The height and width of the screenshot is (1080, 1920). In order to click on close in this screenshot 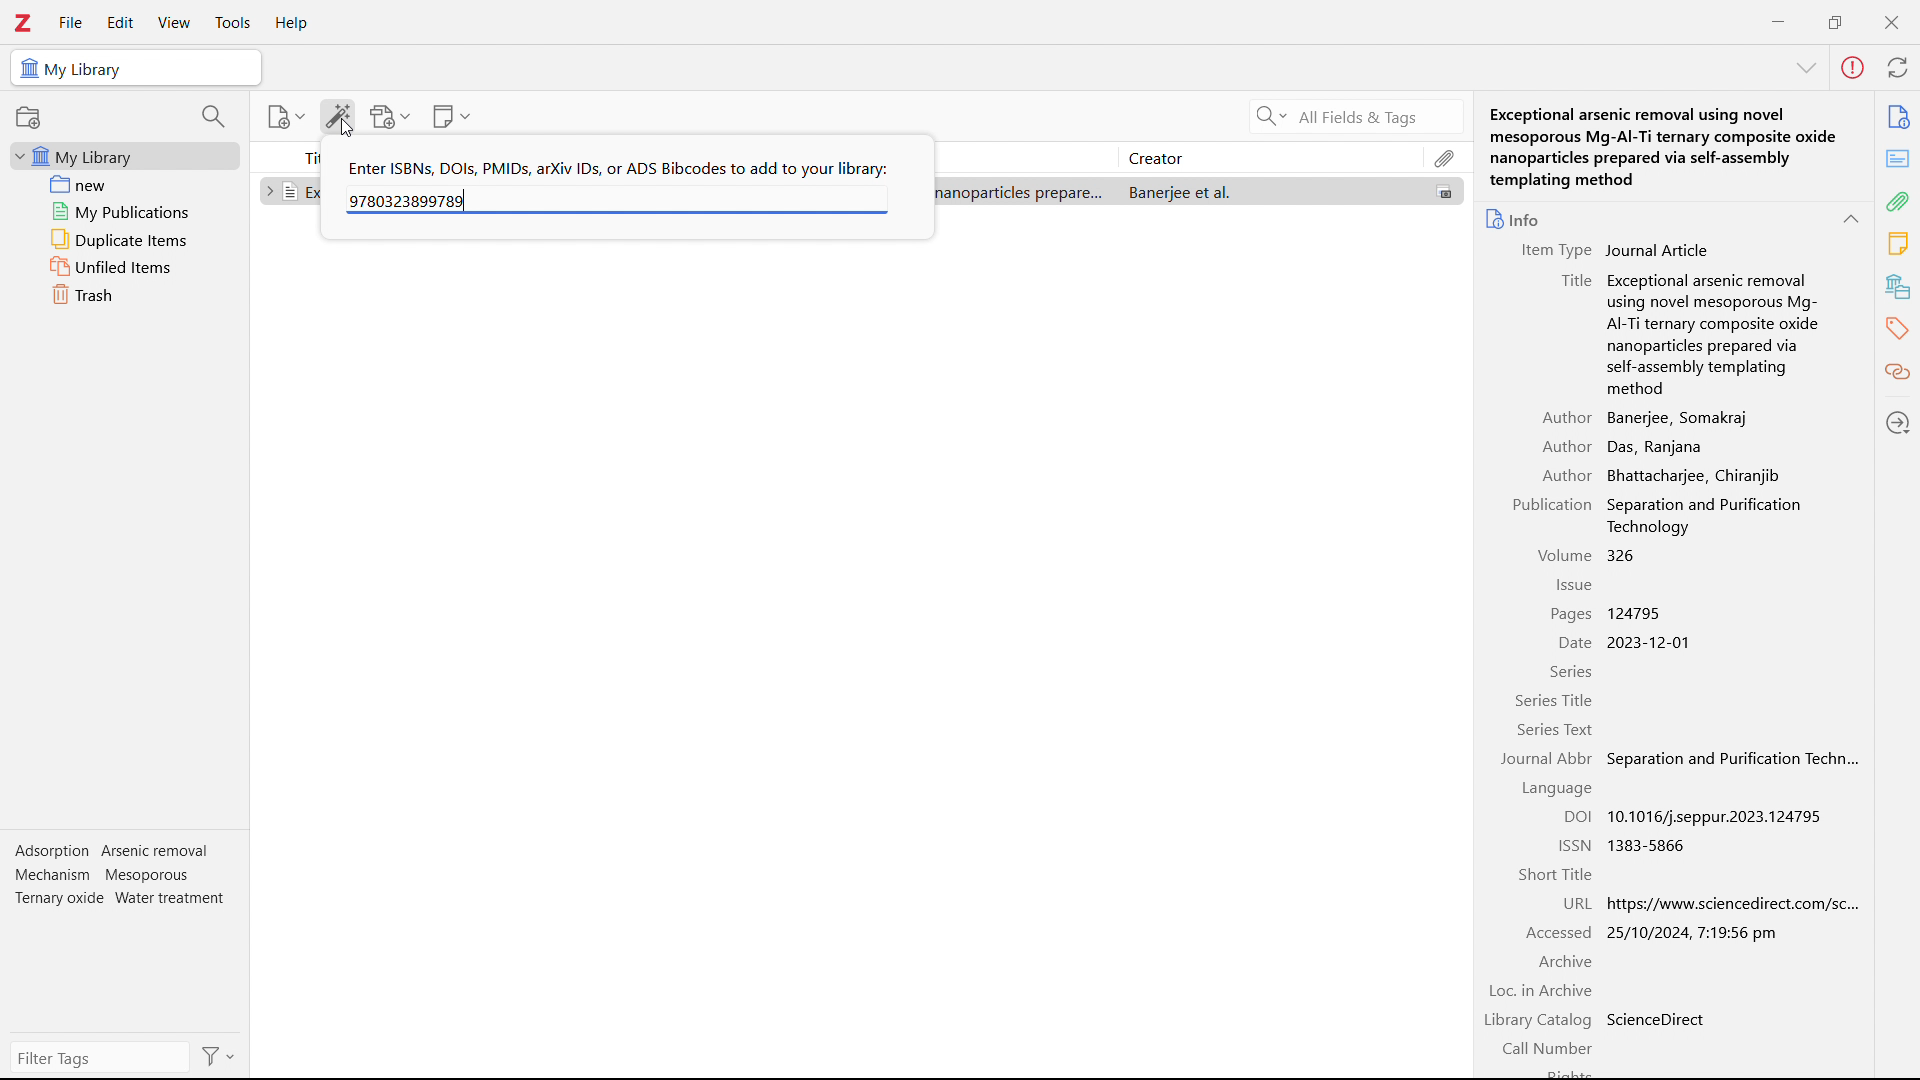, I will do `click(1890, 22)`.